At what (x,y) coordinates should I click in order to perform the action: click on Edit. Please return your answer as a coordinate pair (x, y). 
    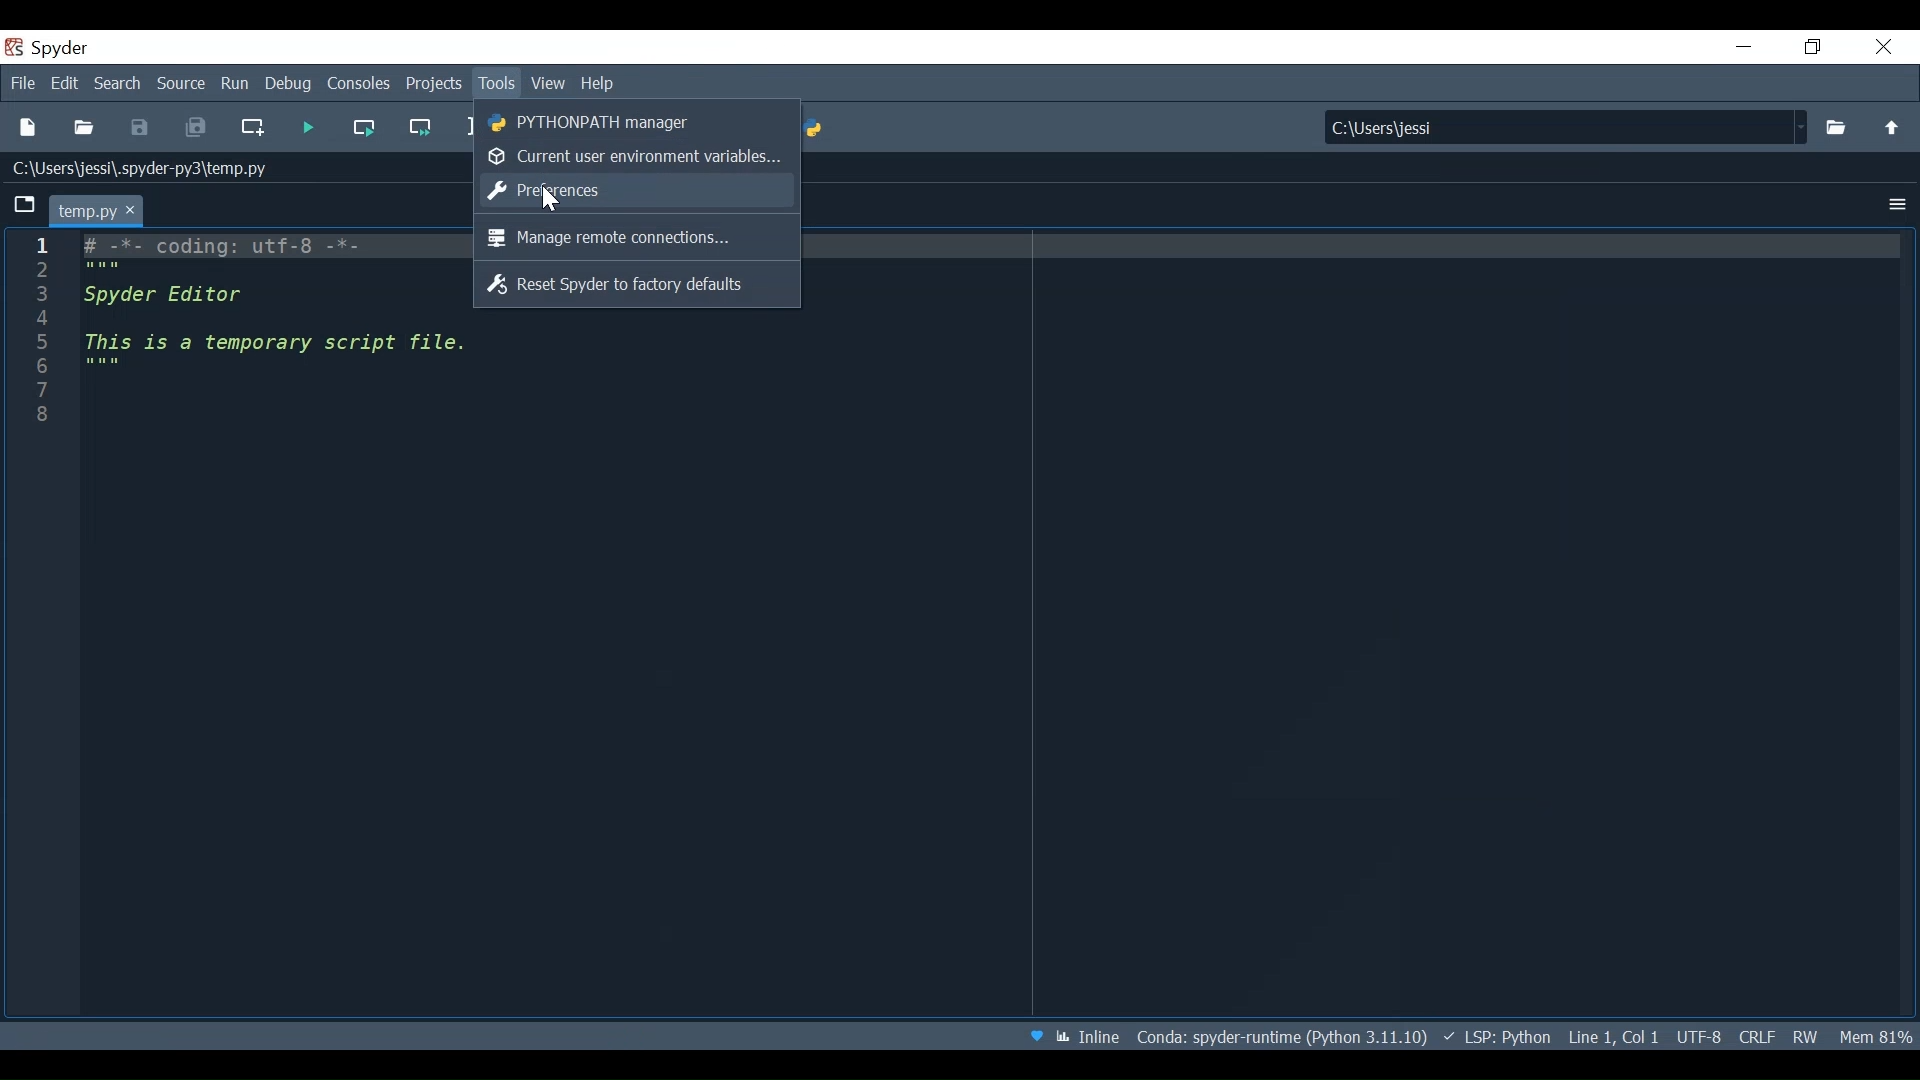
    Looking at the image, I should click on (67, 84).